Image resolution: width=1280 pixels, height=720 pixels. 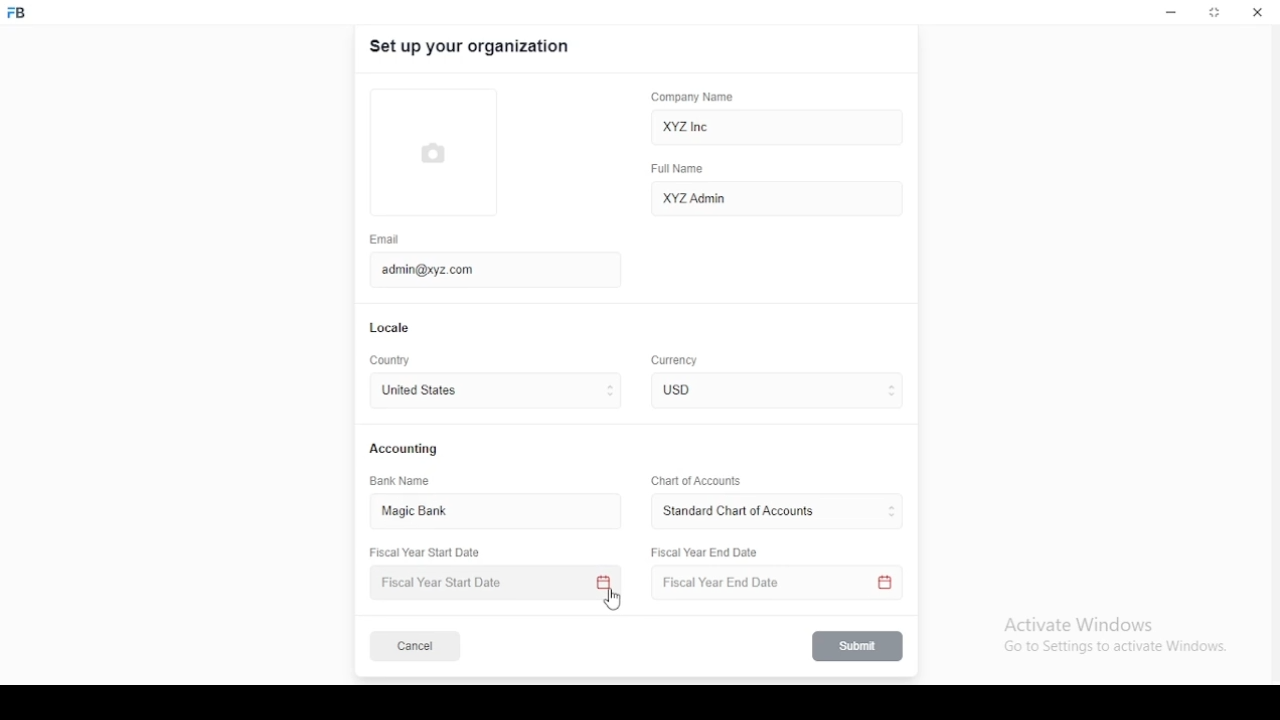 I want to click on bank name, so click(x=401, y=481).